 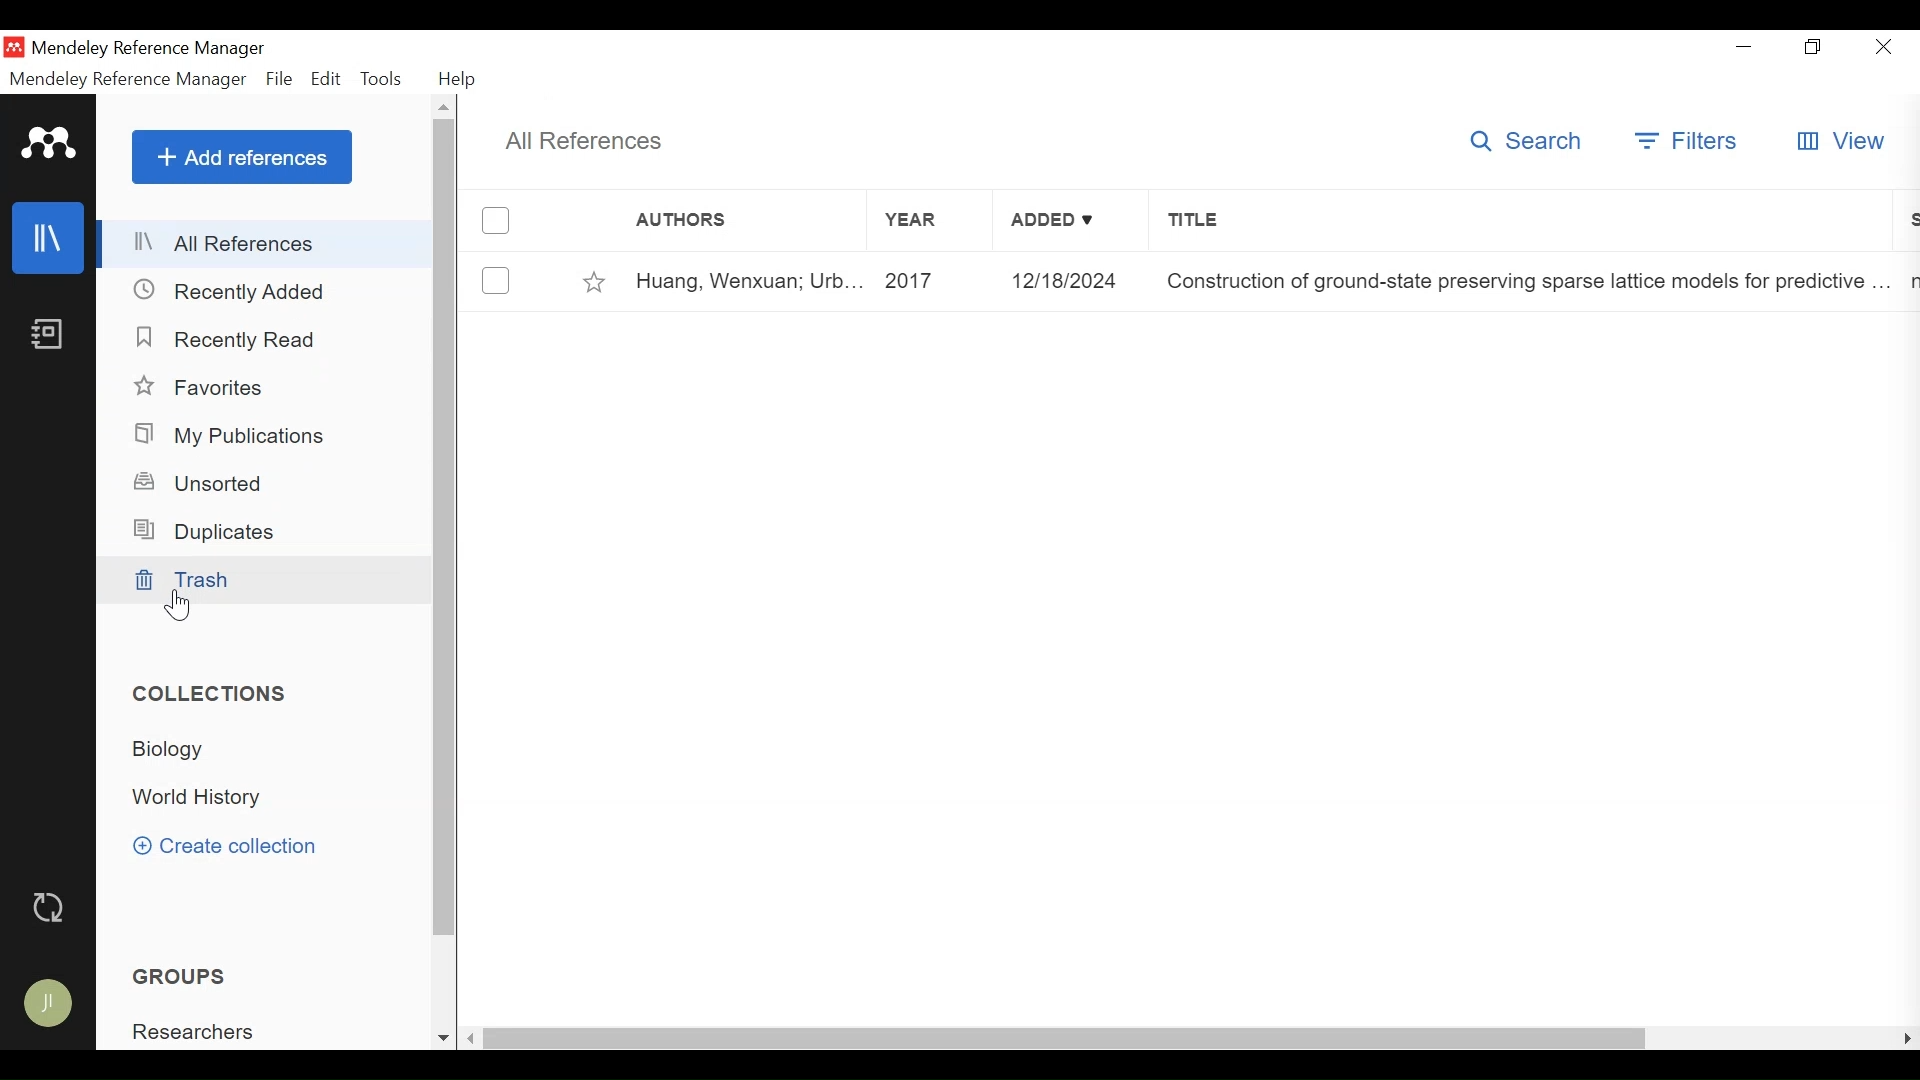 What do you see at coordinates (443, 106) in the screenshot?
I see `Scroll Up` at bounding box center [443, 106].